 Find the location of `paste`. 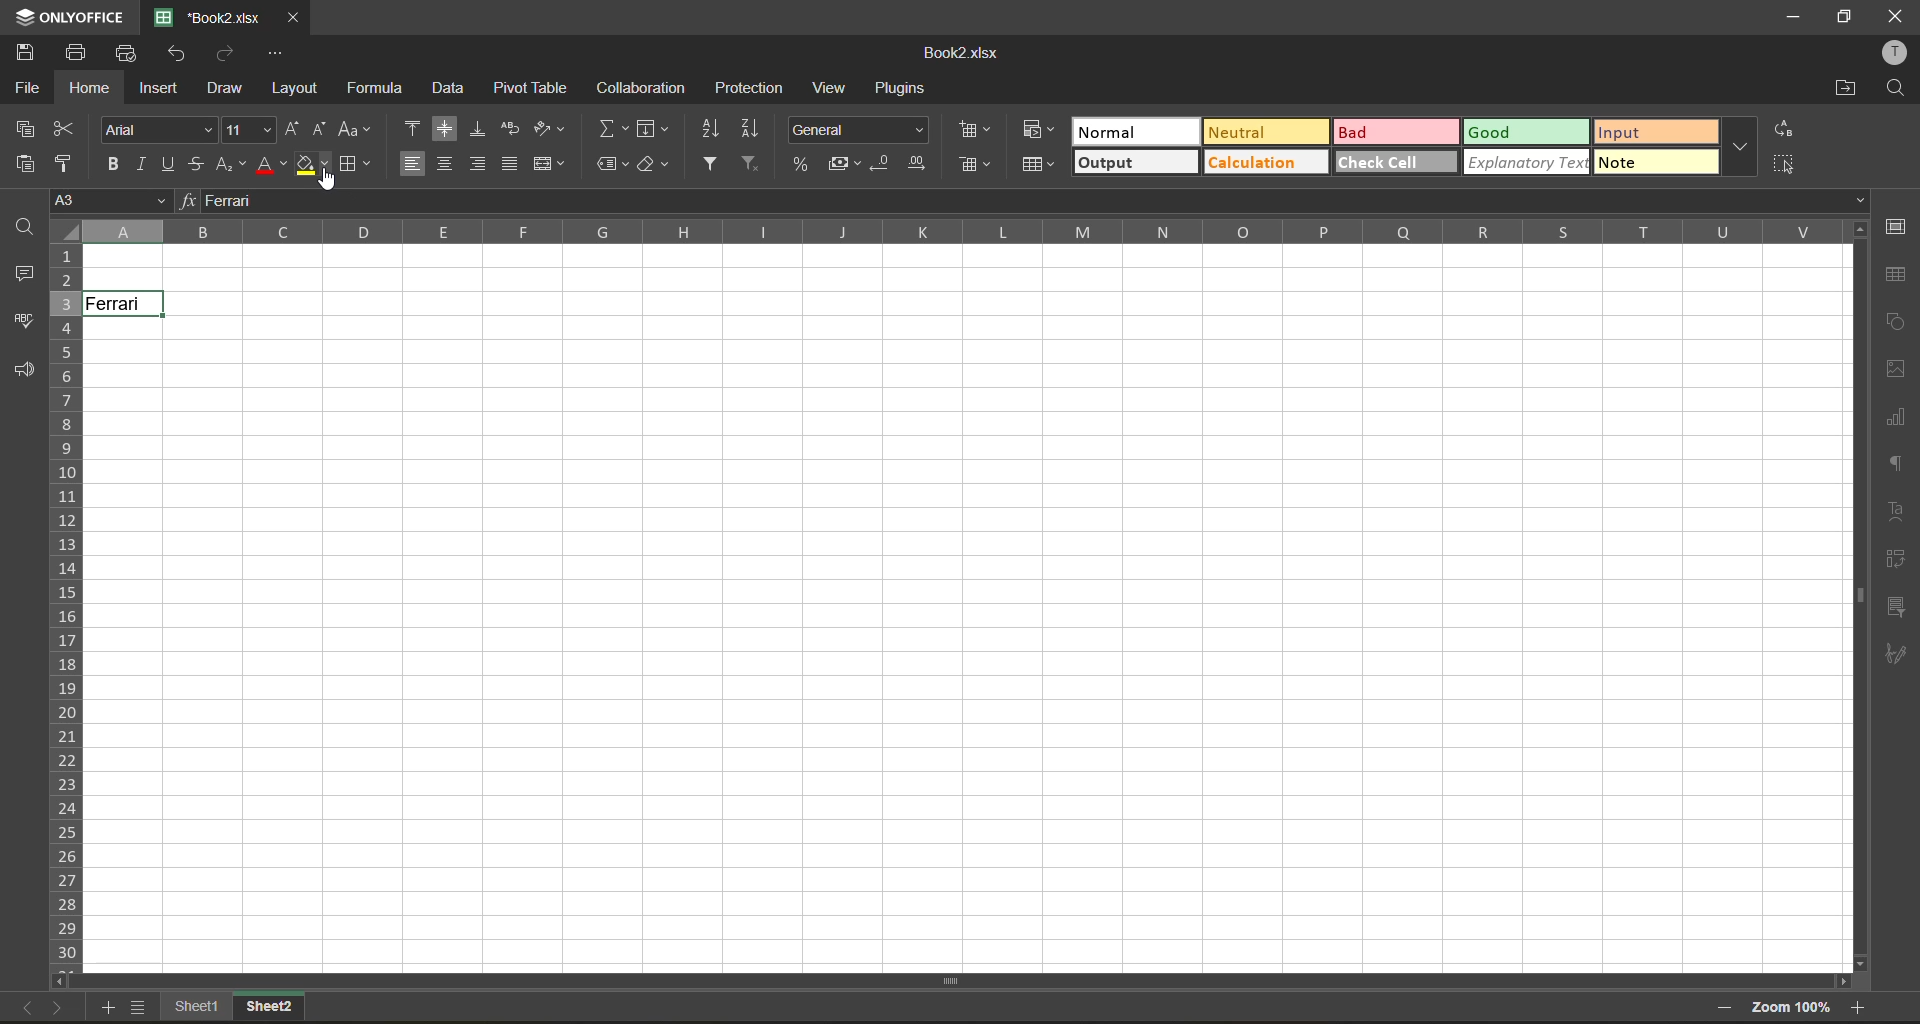

paste is located at coordinates (25, 164).